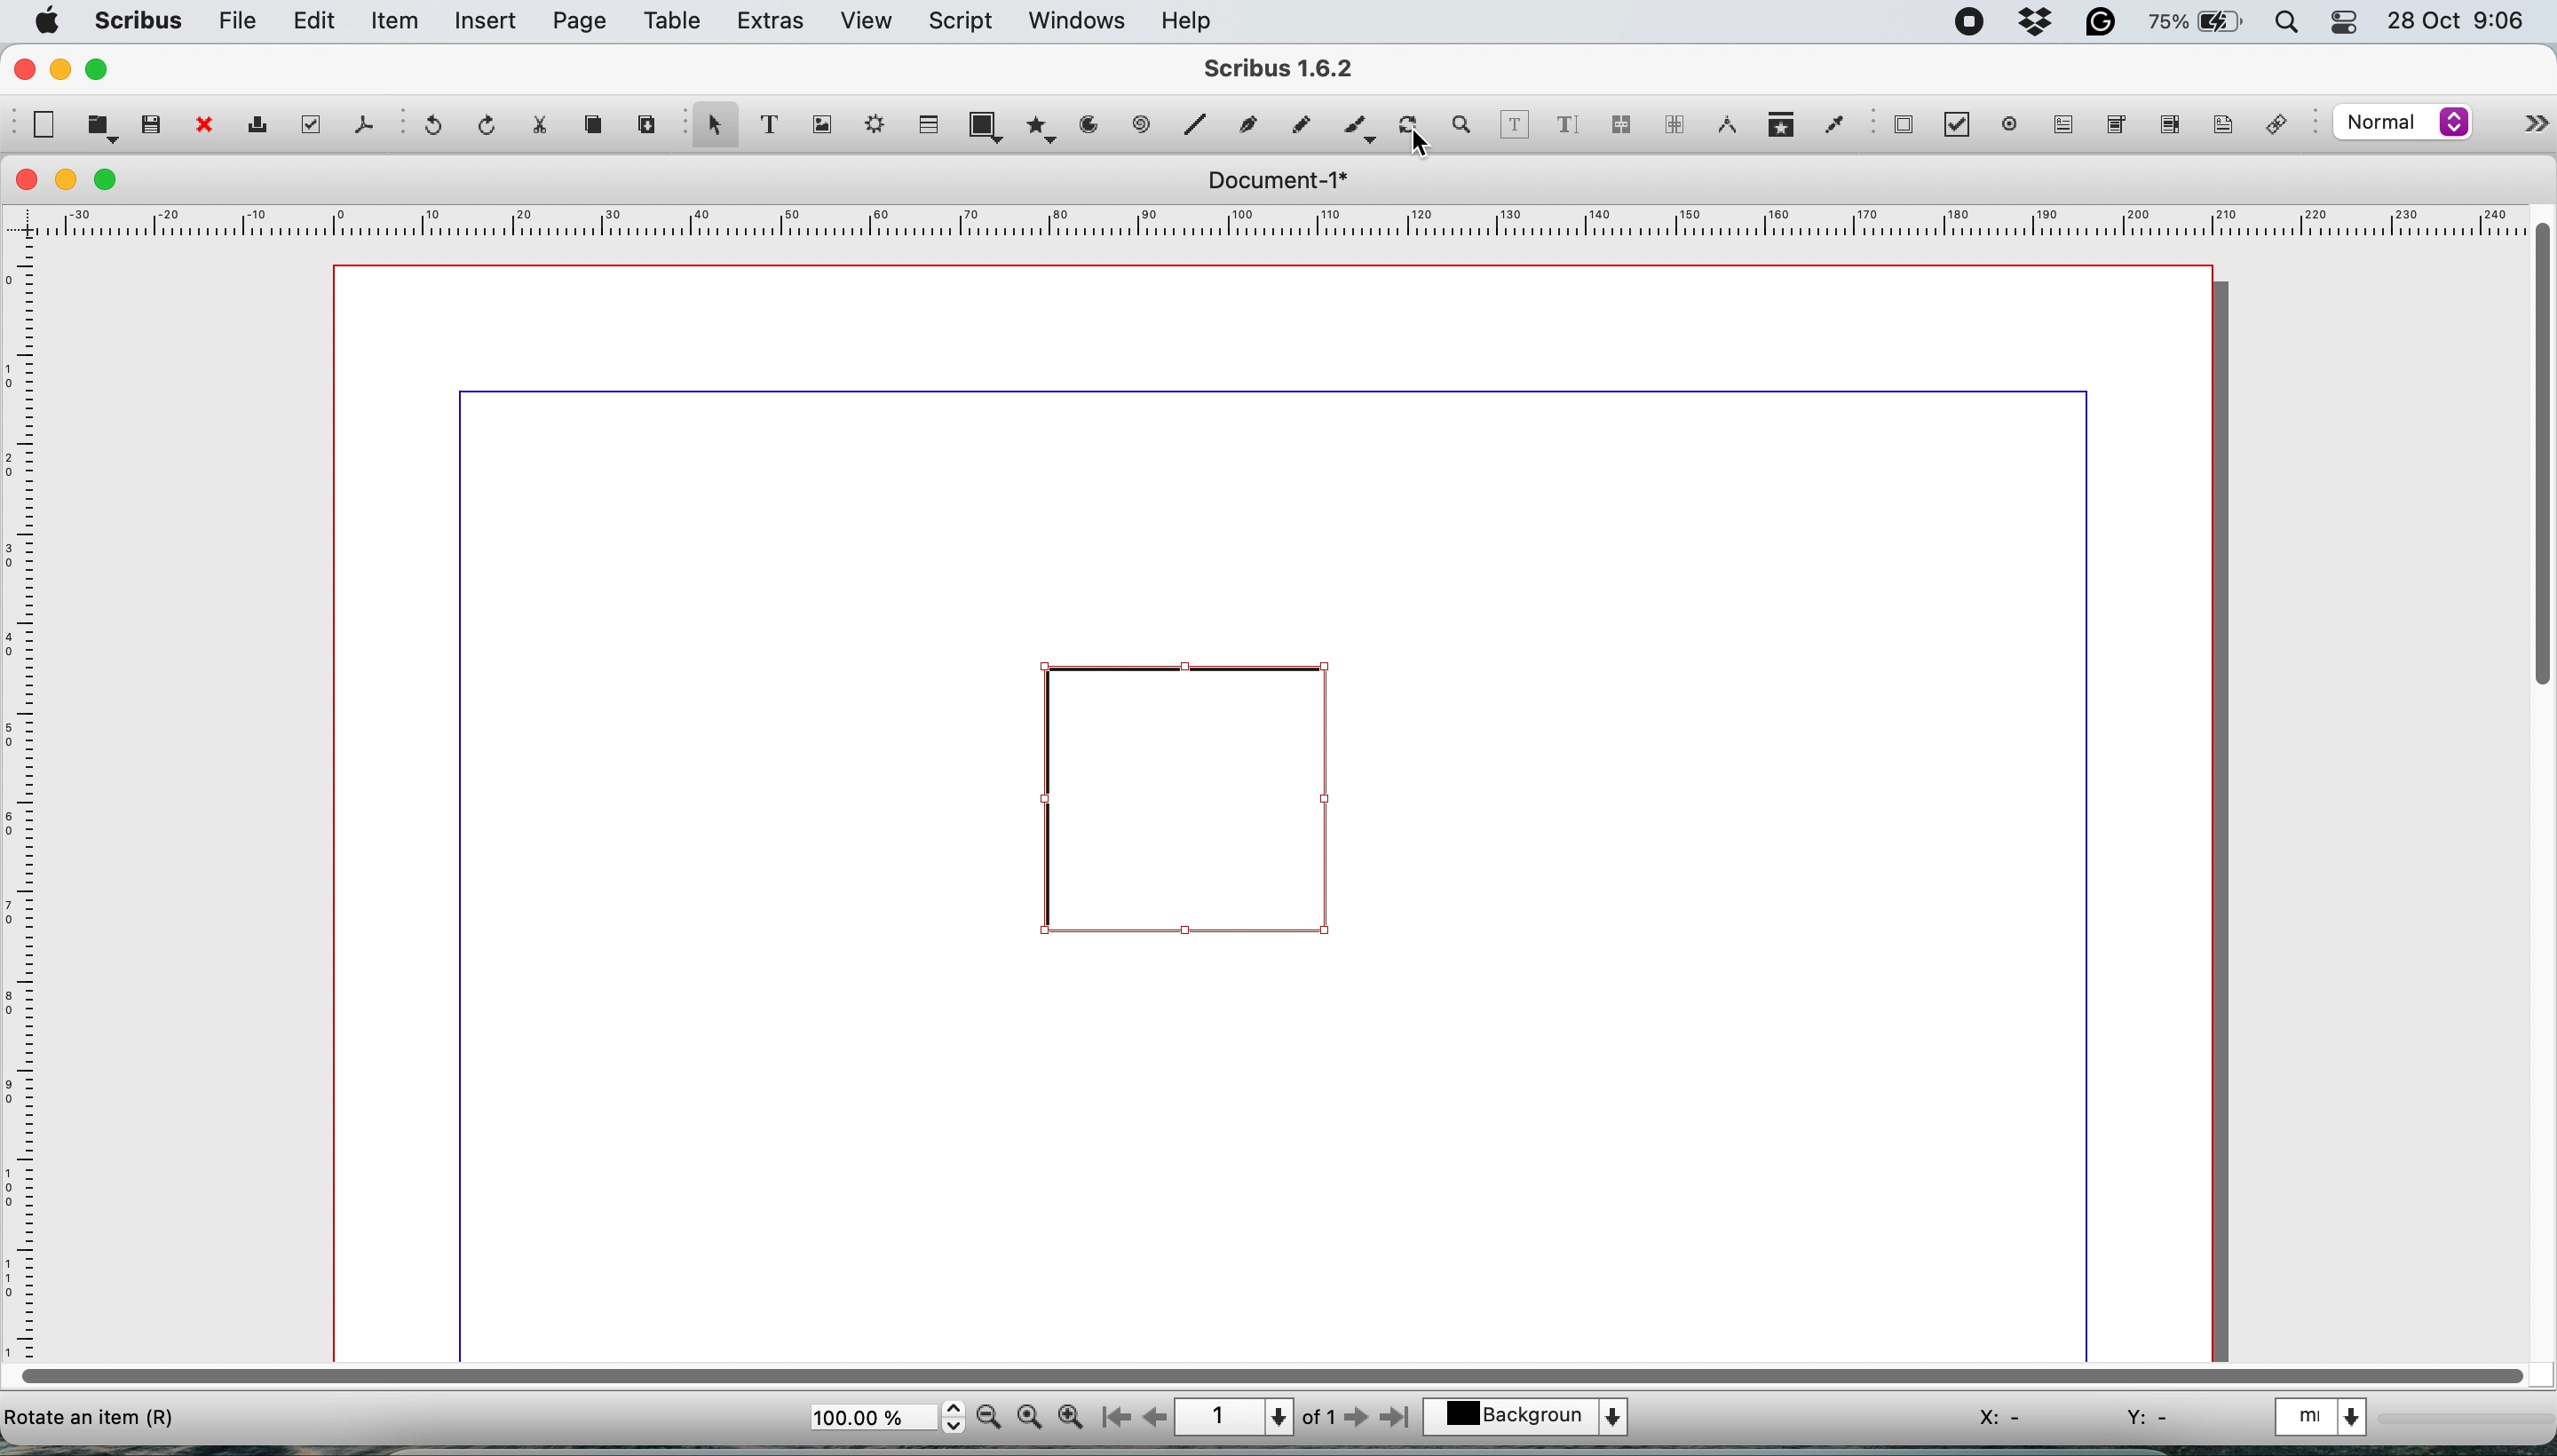 The height and width of the screenshot is (1456, 2557). What do you see at coordinates (68, 179) in the screenshot?
I see `minimise` at bounding box center [68, 179].